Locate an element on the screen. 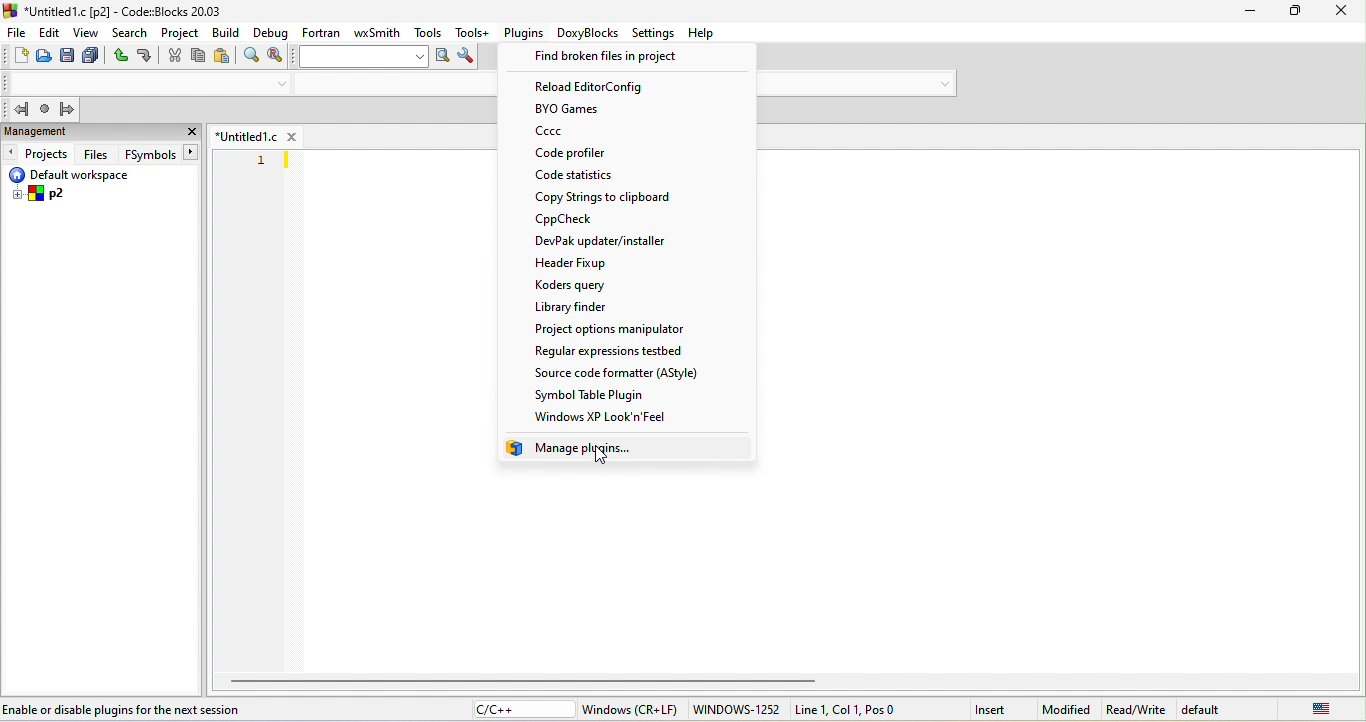 Image resolution: width=1366 pixels, height=722 pixels. view is located at coordinates (86, 32).